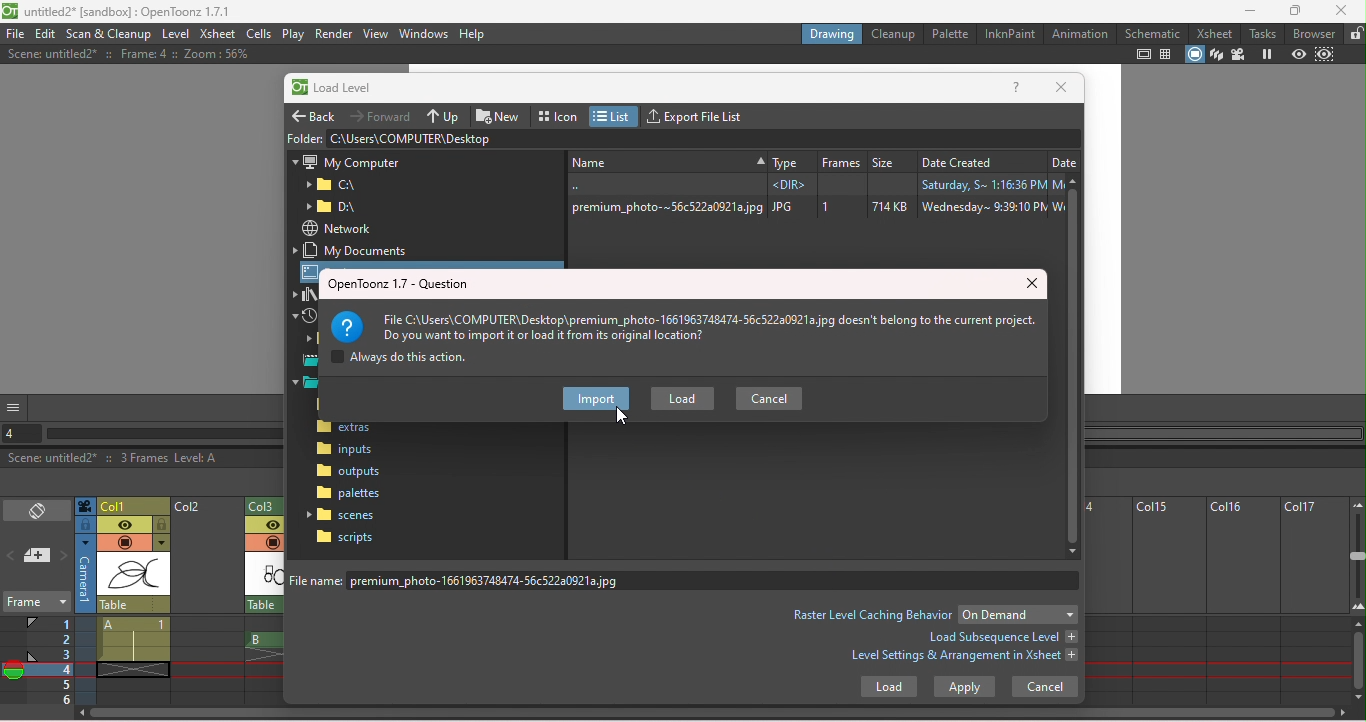 Image resolution: width=1366 pixels, height=722 pixels. Describe the element at coordinates (51, 660) in the screenshot. I see `Frames` at that location.